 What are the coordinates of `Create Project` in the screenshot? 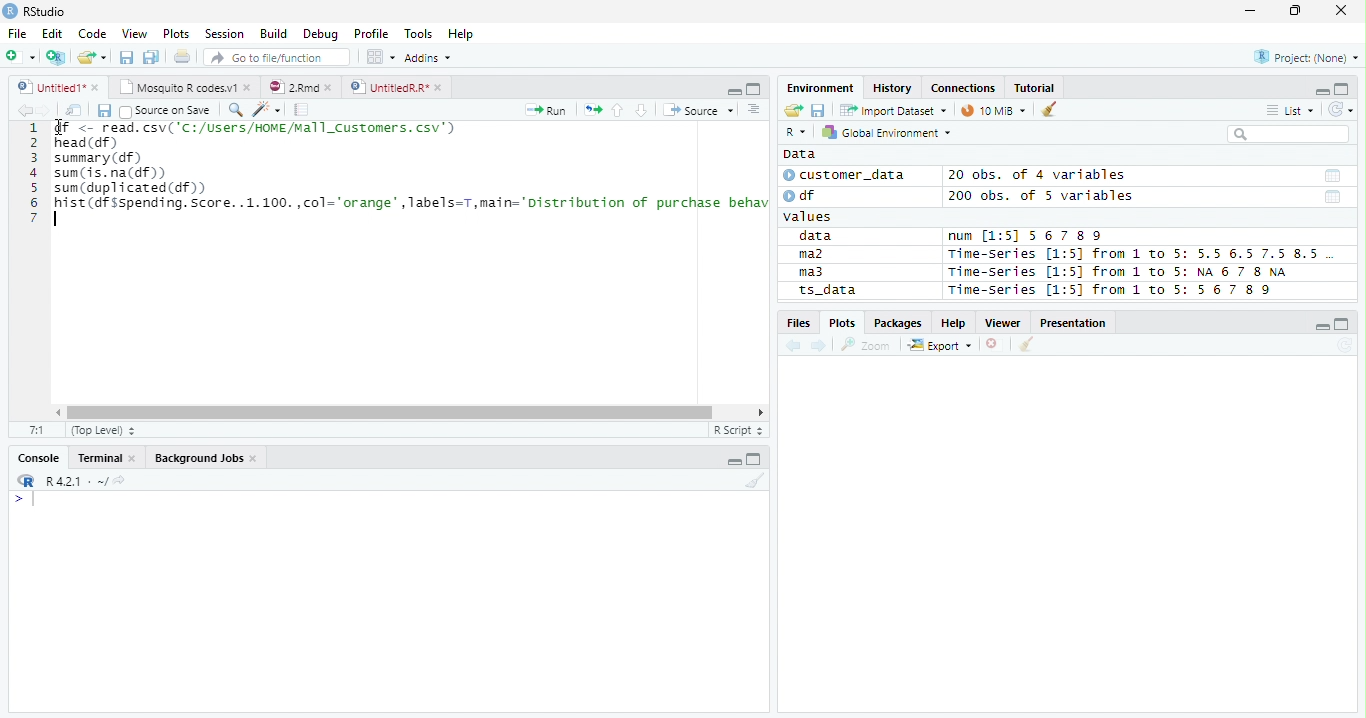 It's located at (57, 57).